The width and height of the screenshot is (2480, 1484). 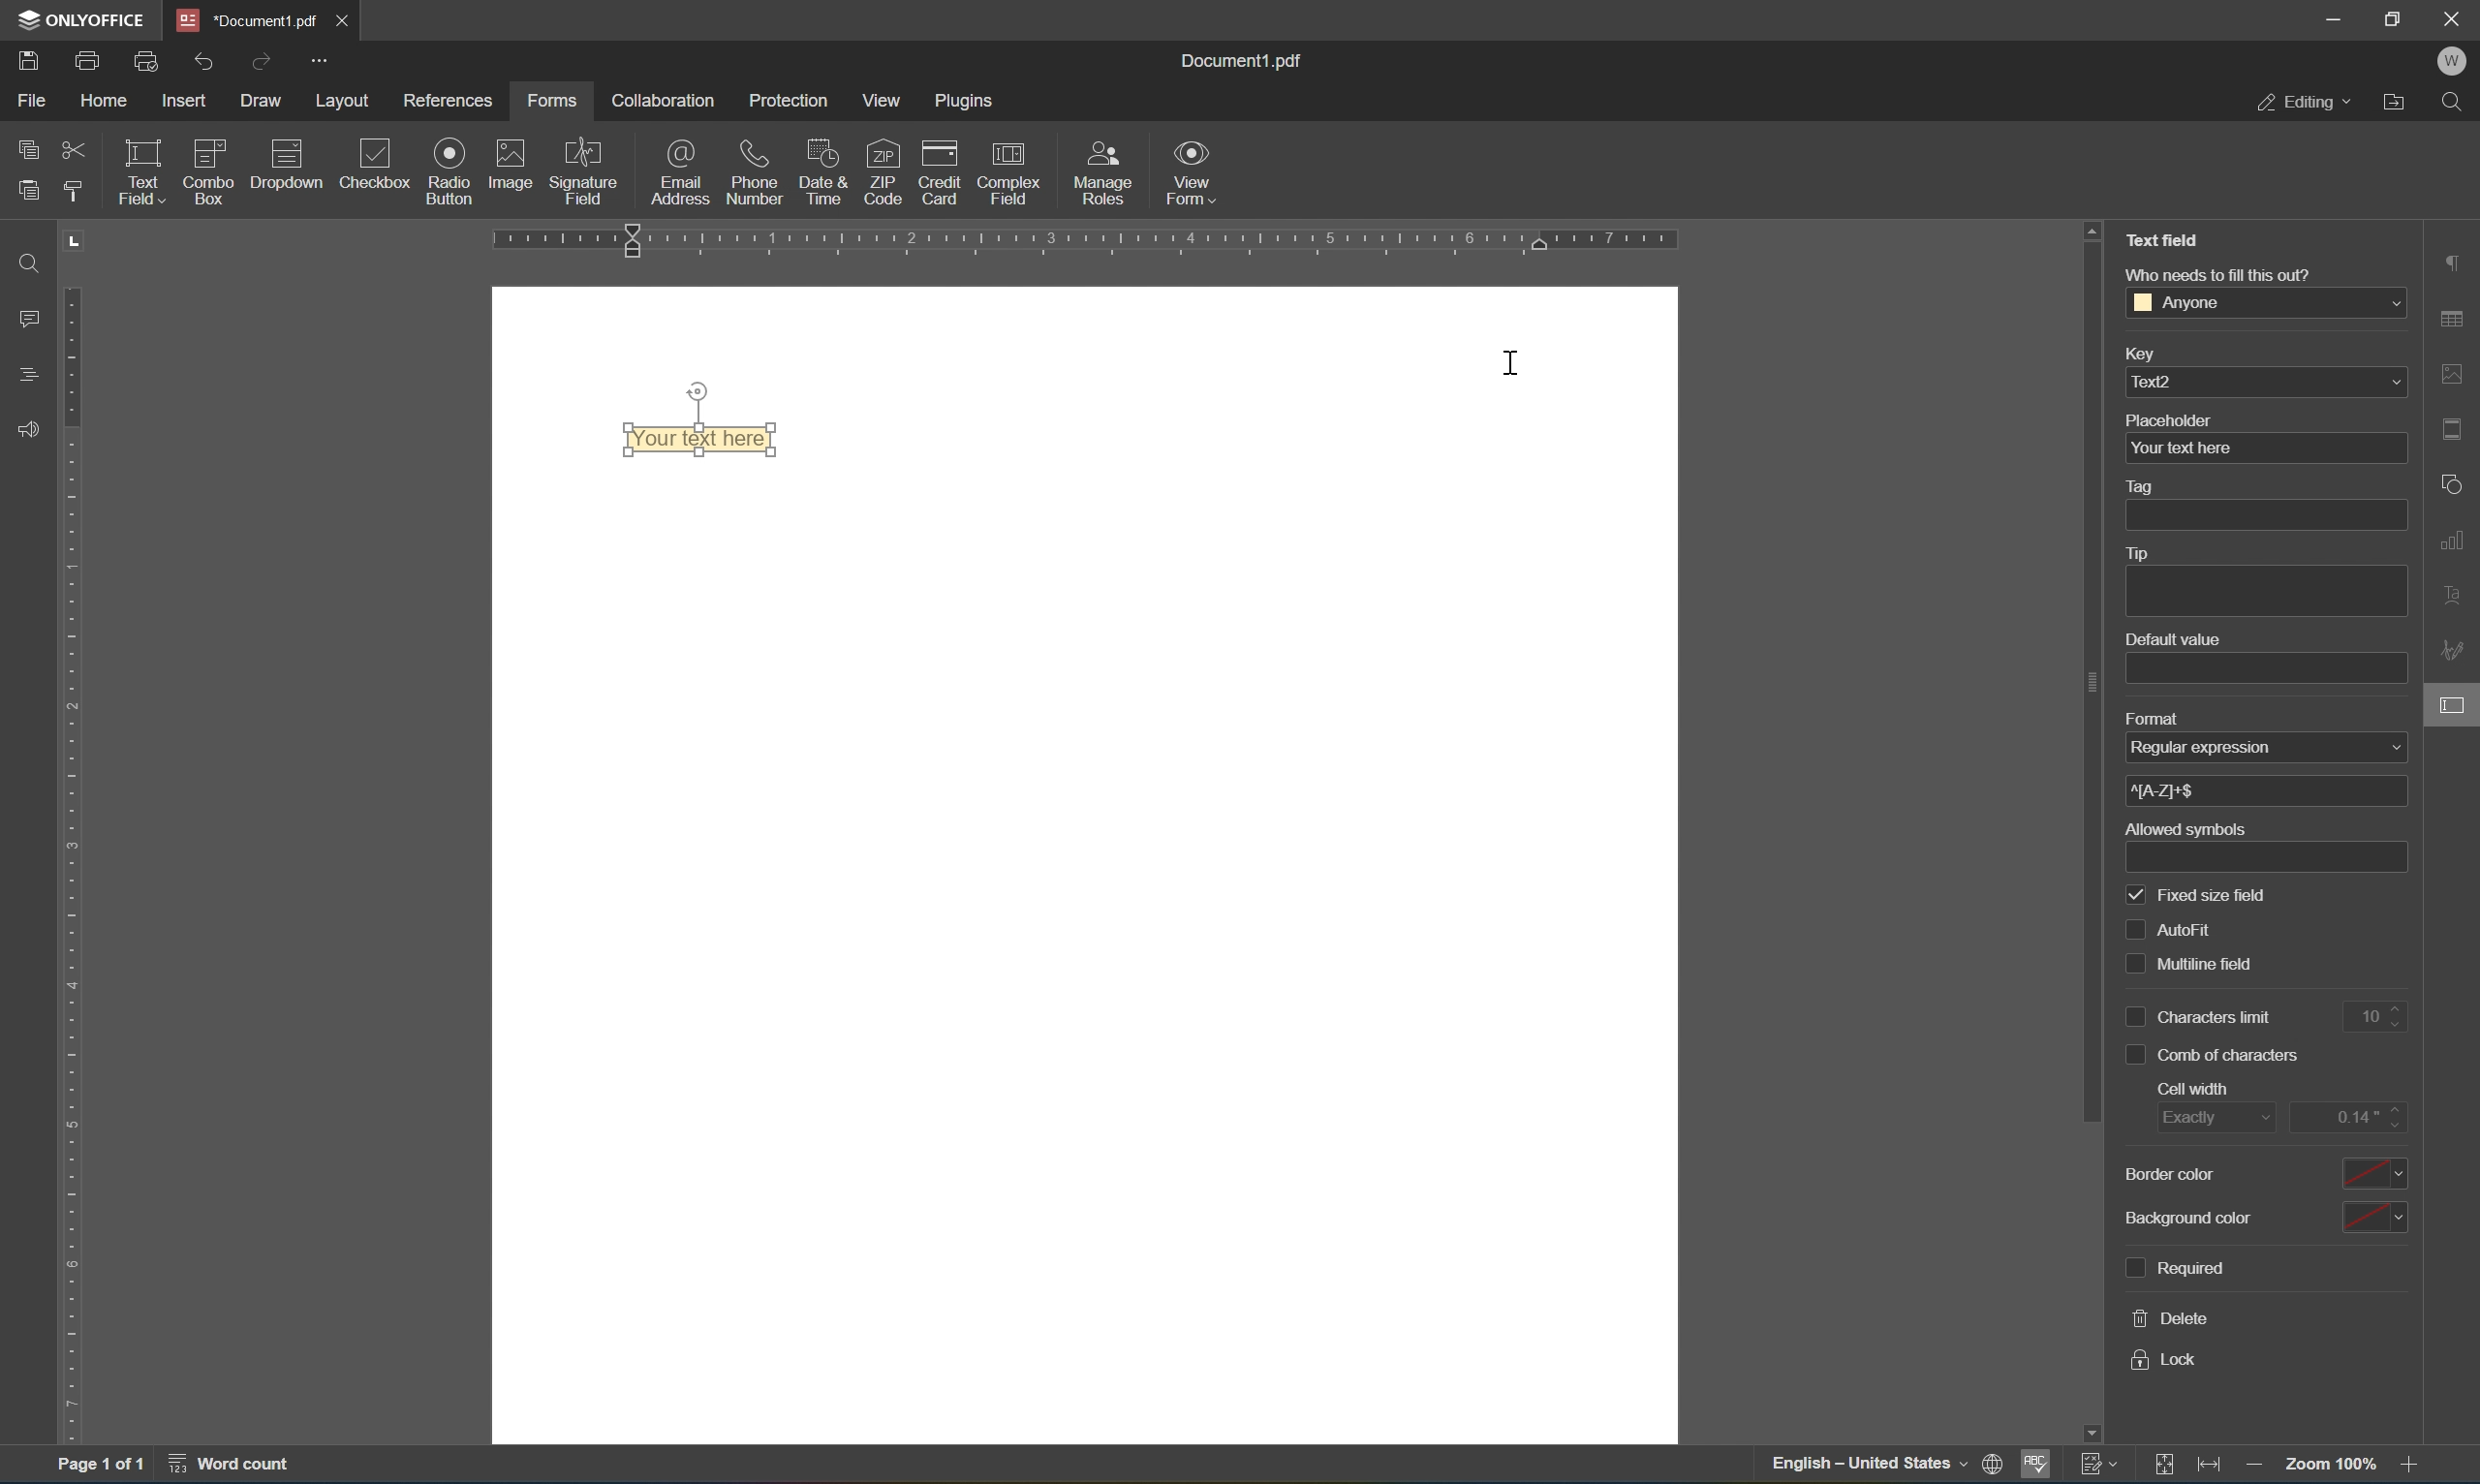 What do you see at coordinates (2300, 103) in the screenshot?
I see `editing` at bounding box center [2300, 103].